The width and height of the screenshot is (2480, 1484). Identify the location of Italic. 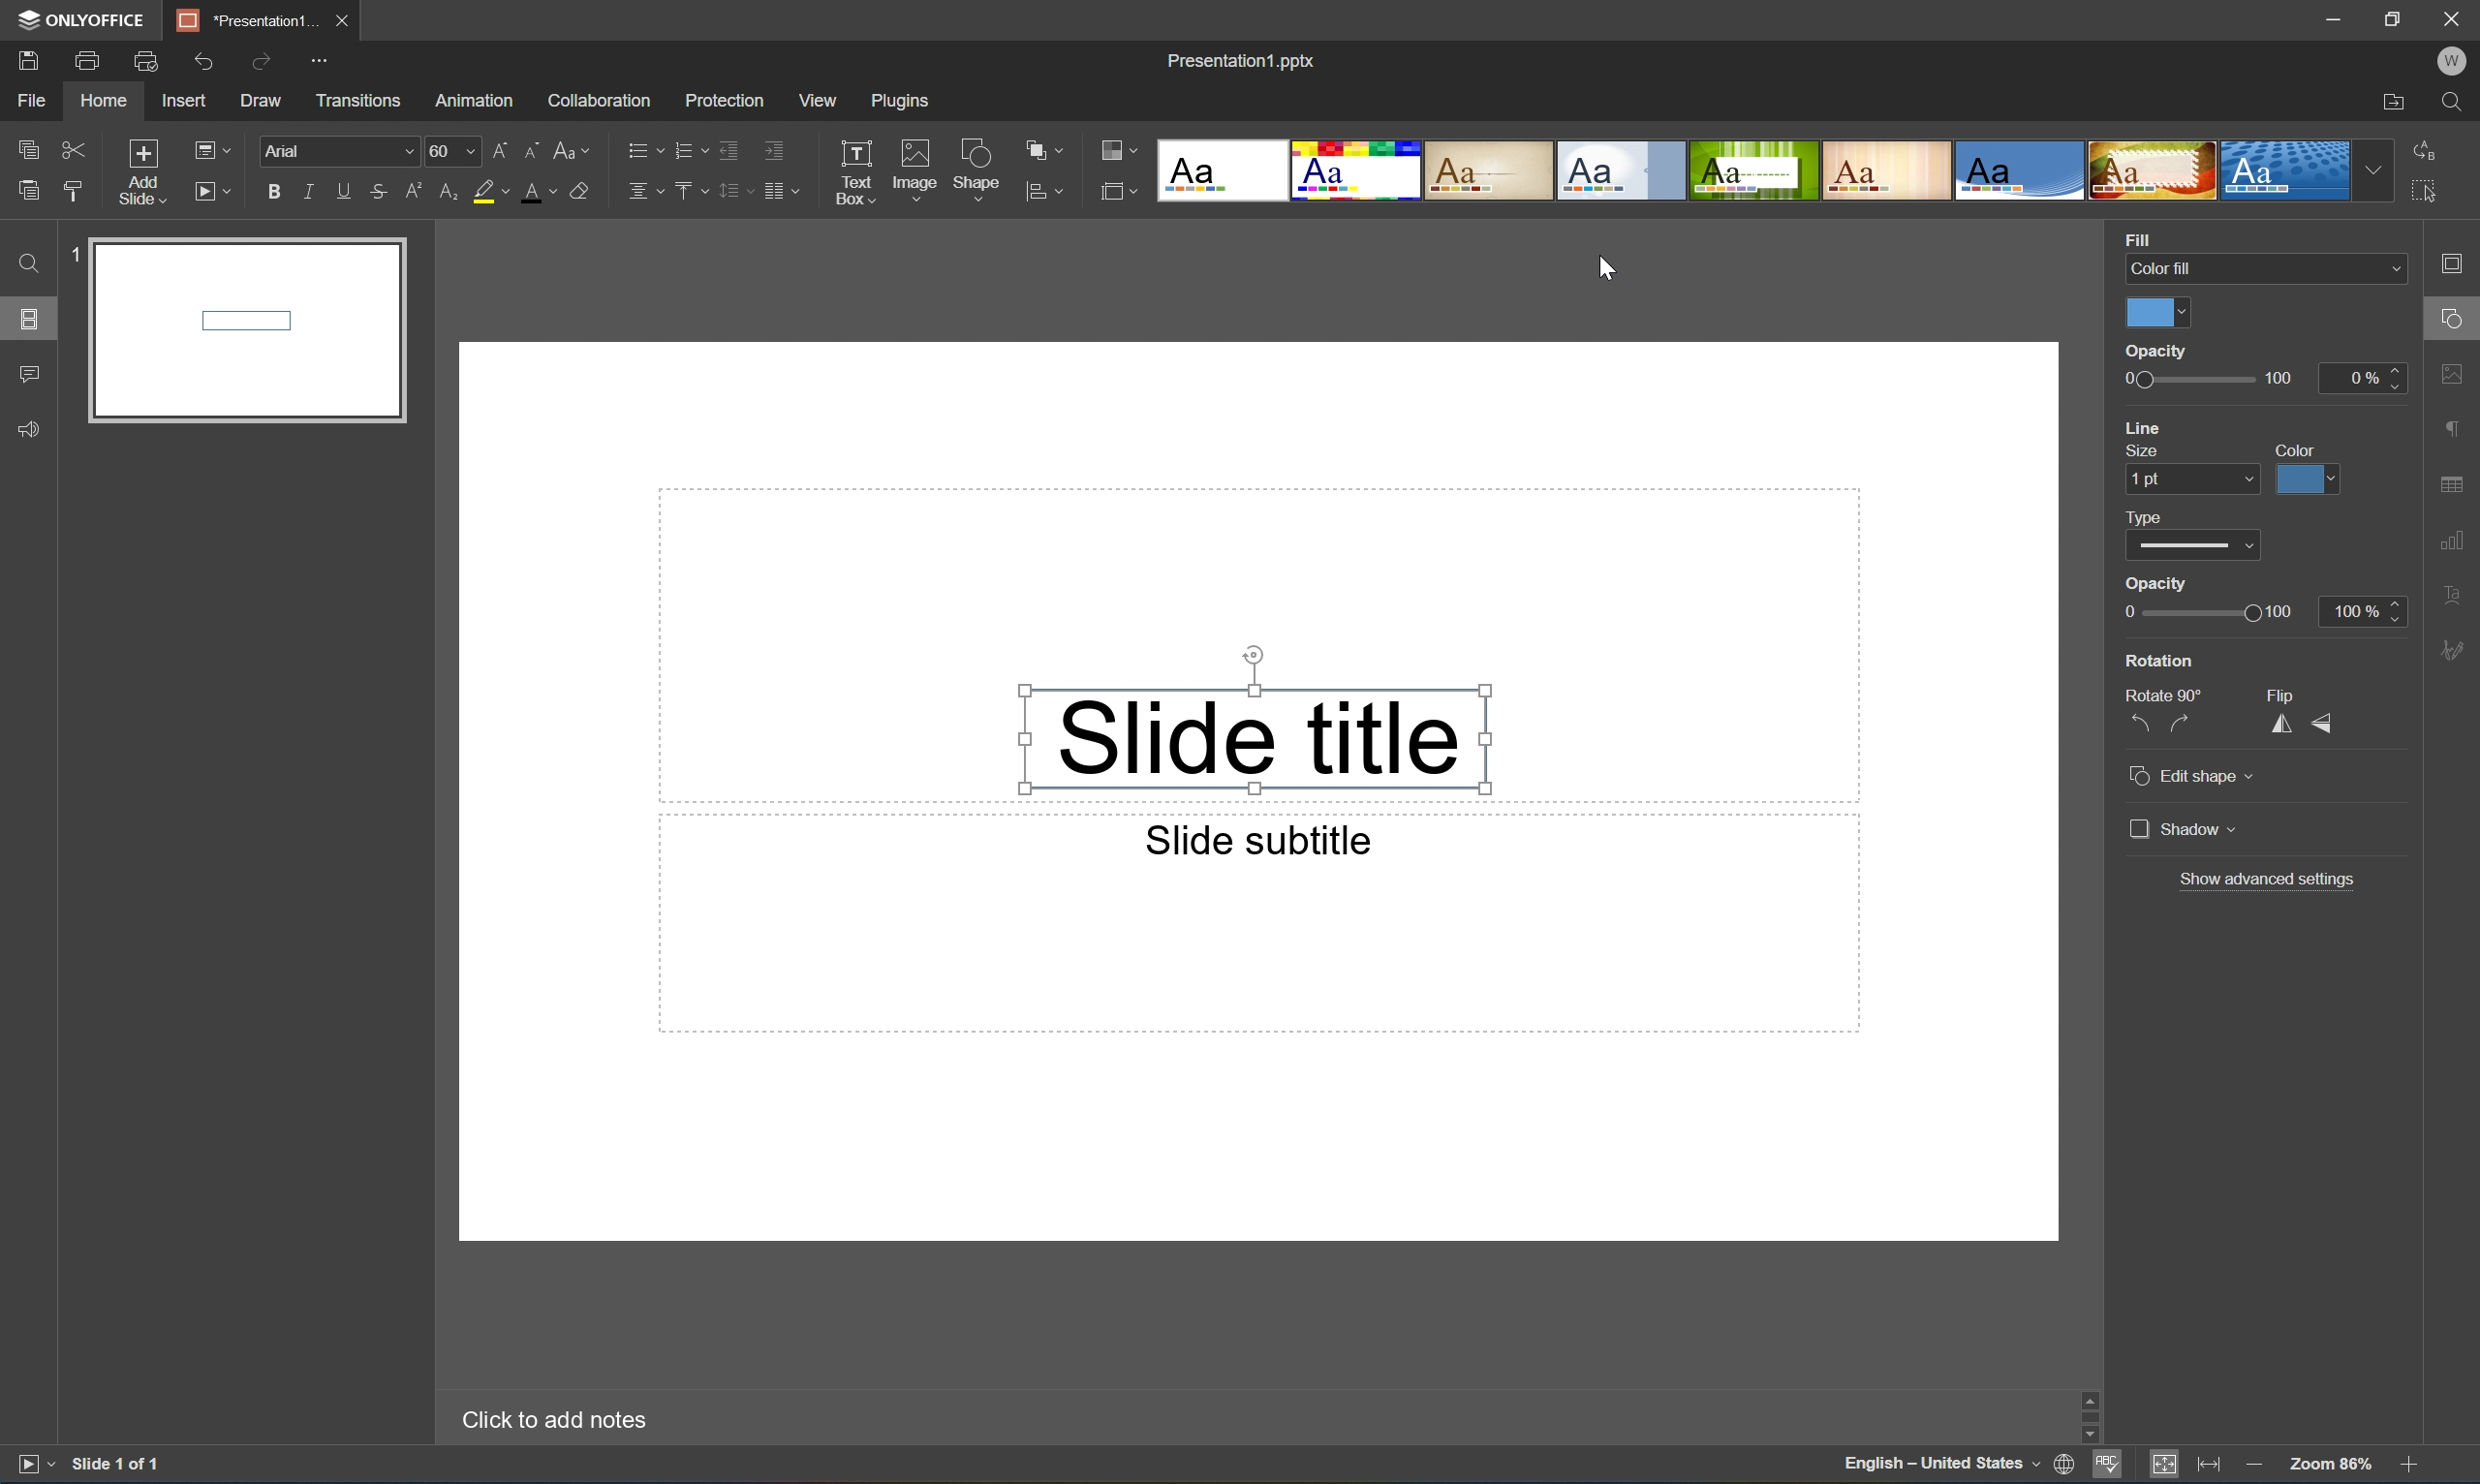
(306, 189).